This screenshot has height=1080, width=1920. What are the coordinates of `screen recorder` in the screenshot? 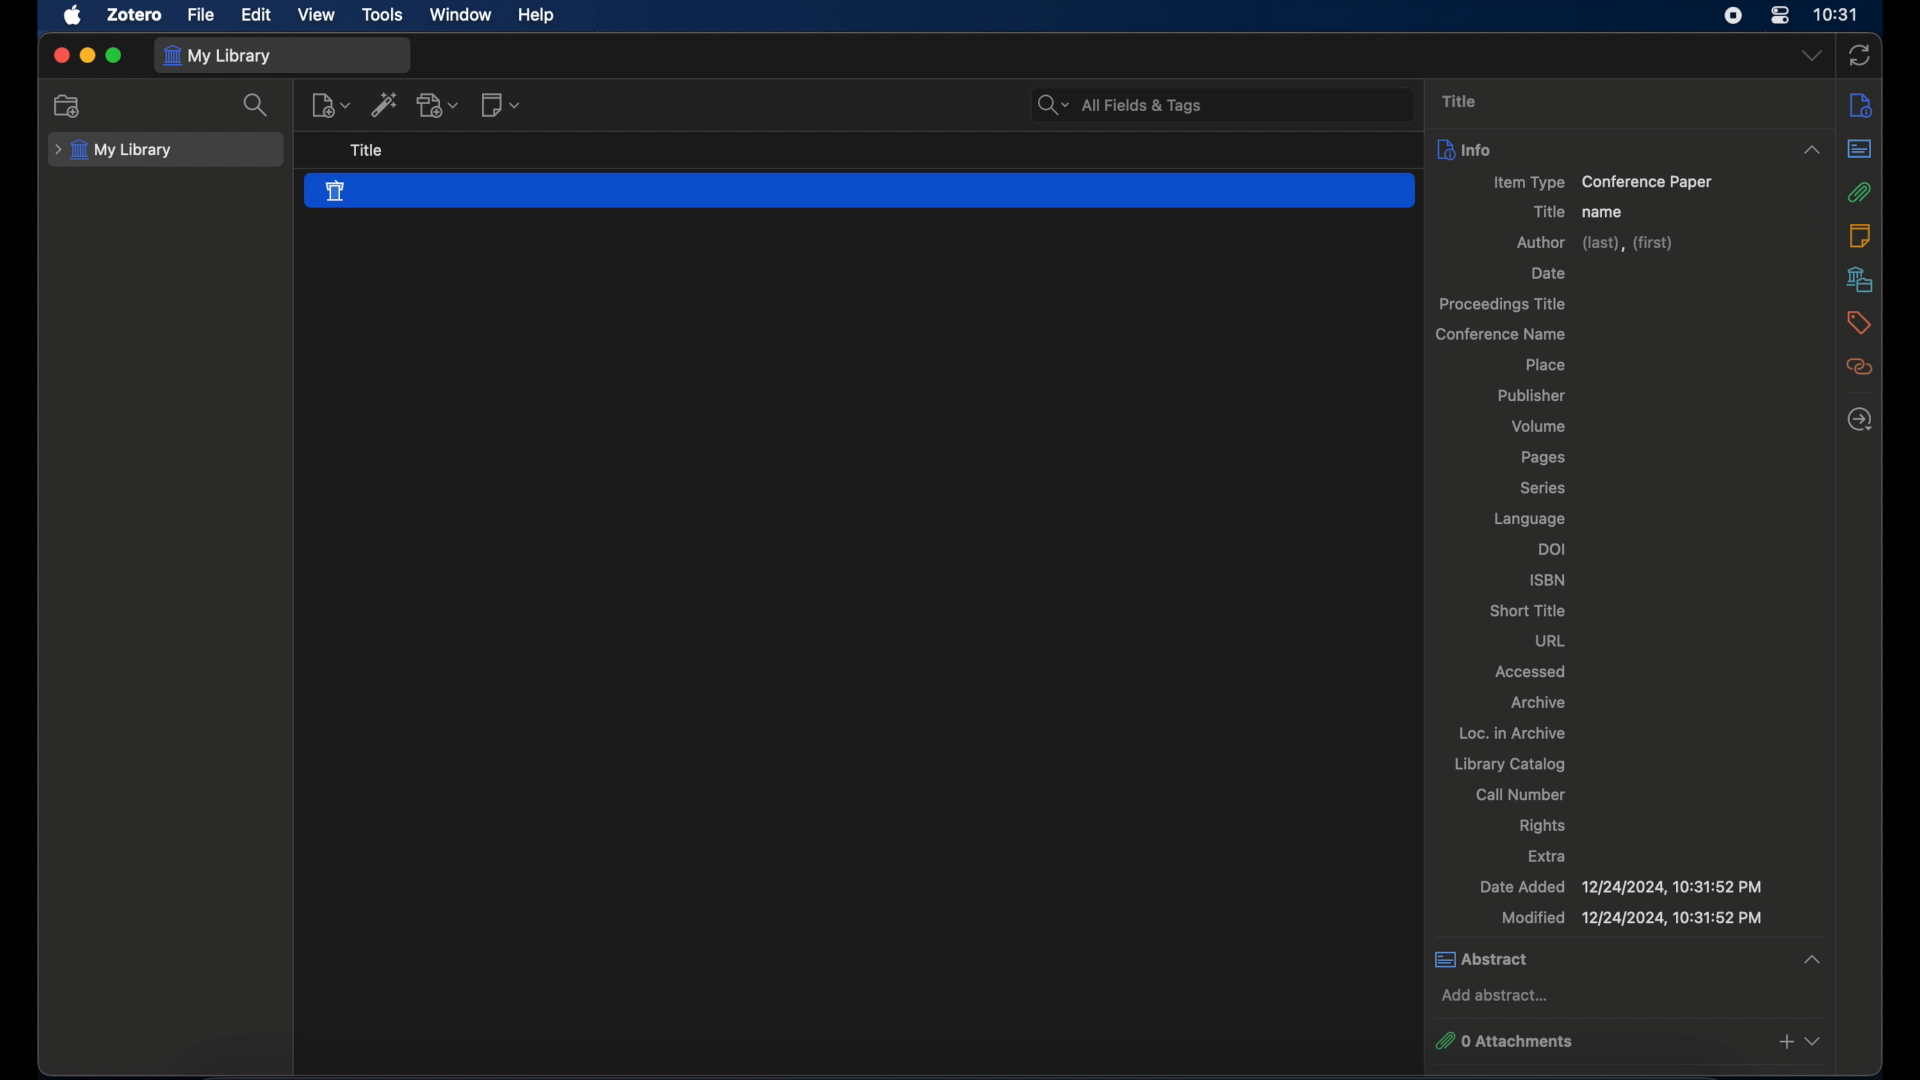 It's located at (1733, 16).